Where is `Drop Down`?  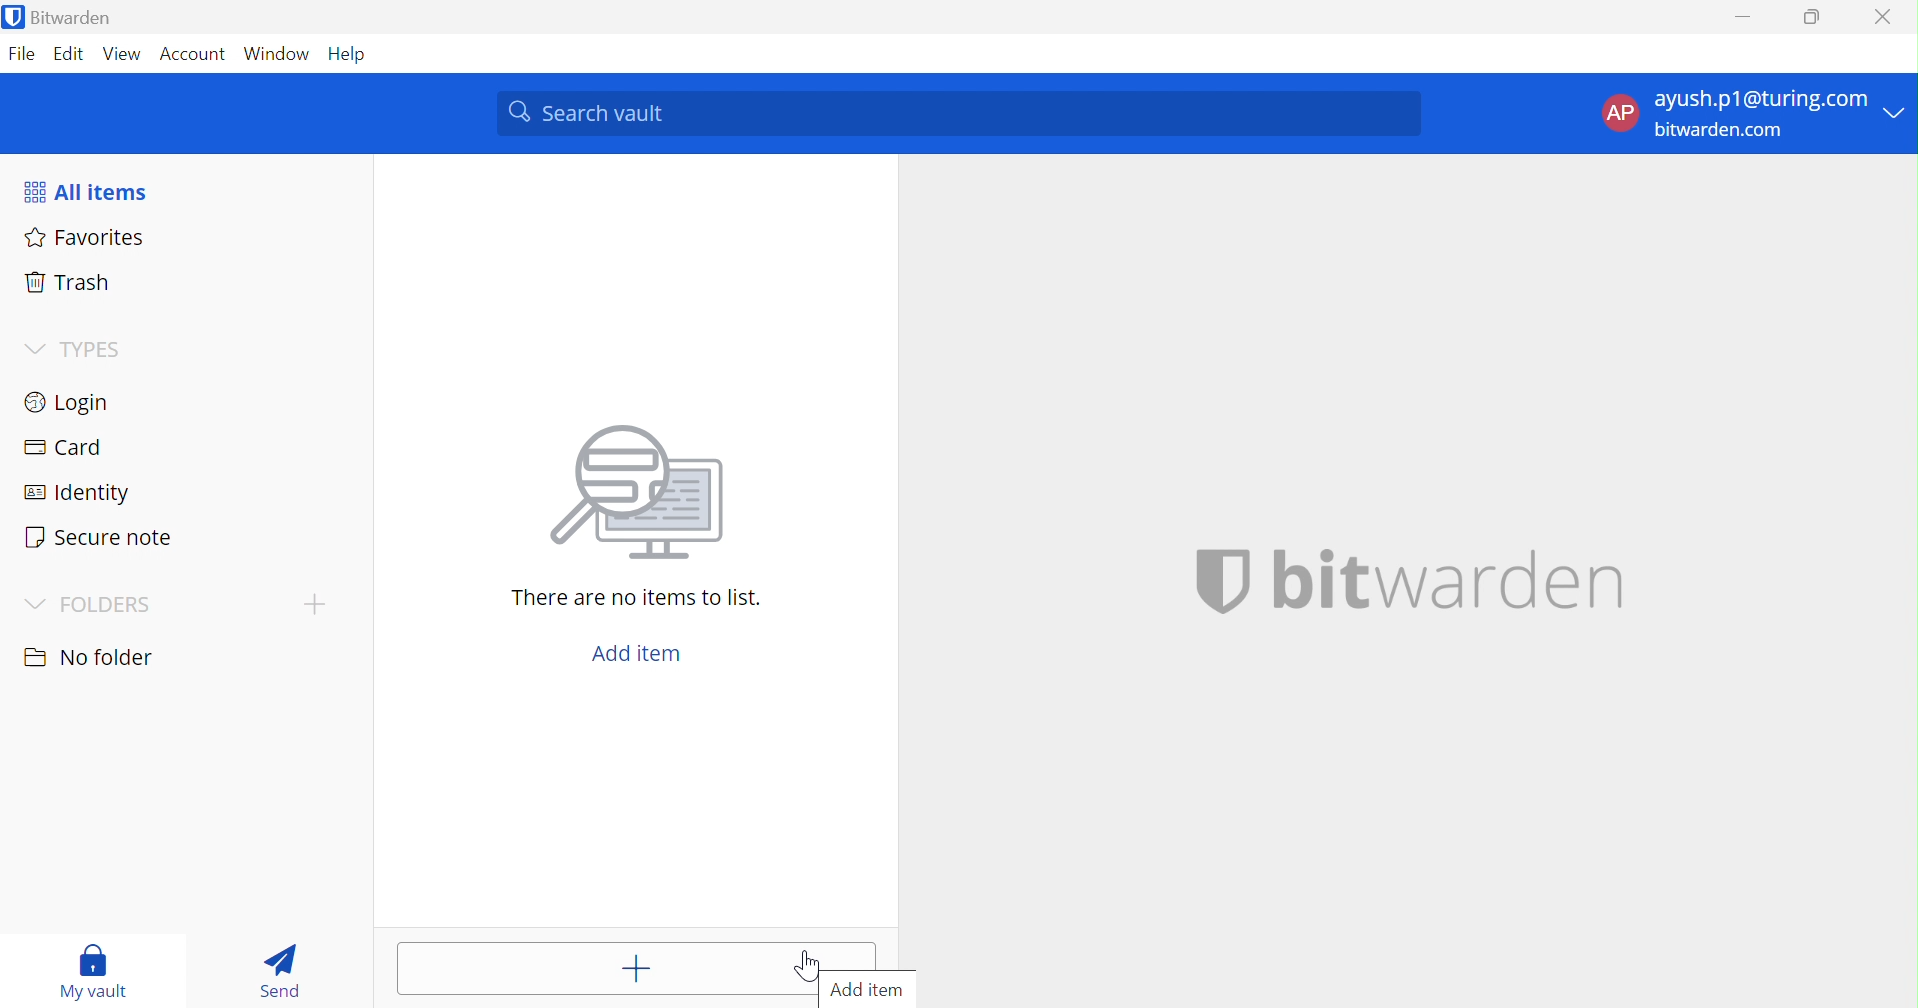
Drop Down is located at coordinates (35, 605).